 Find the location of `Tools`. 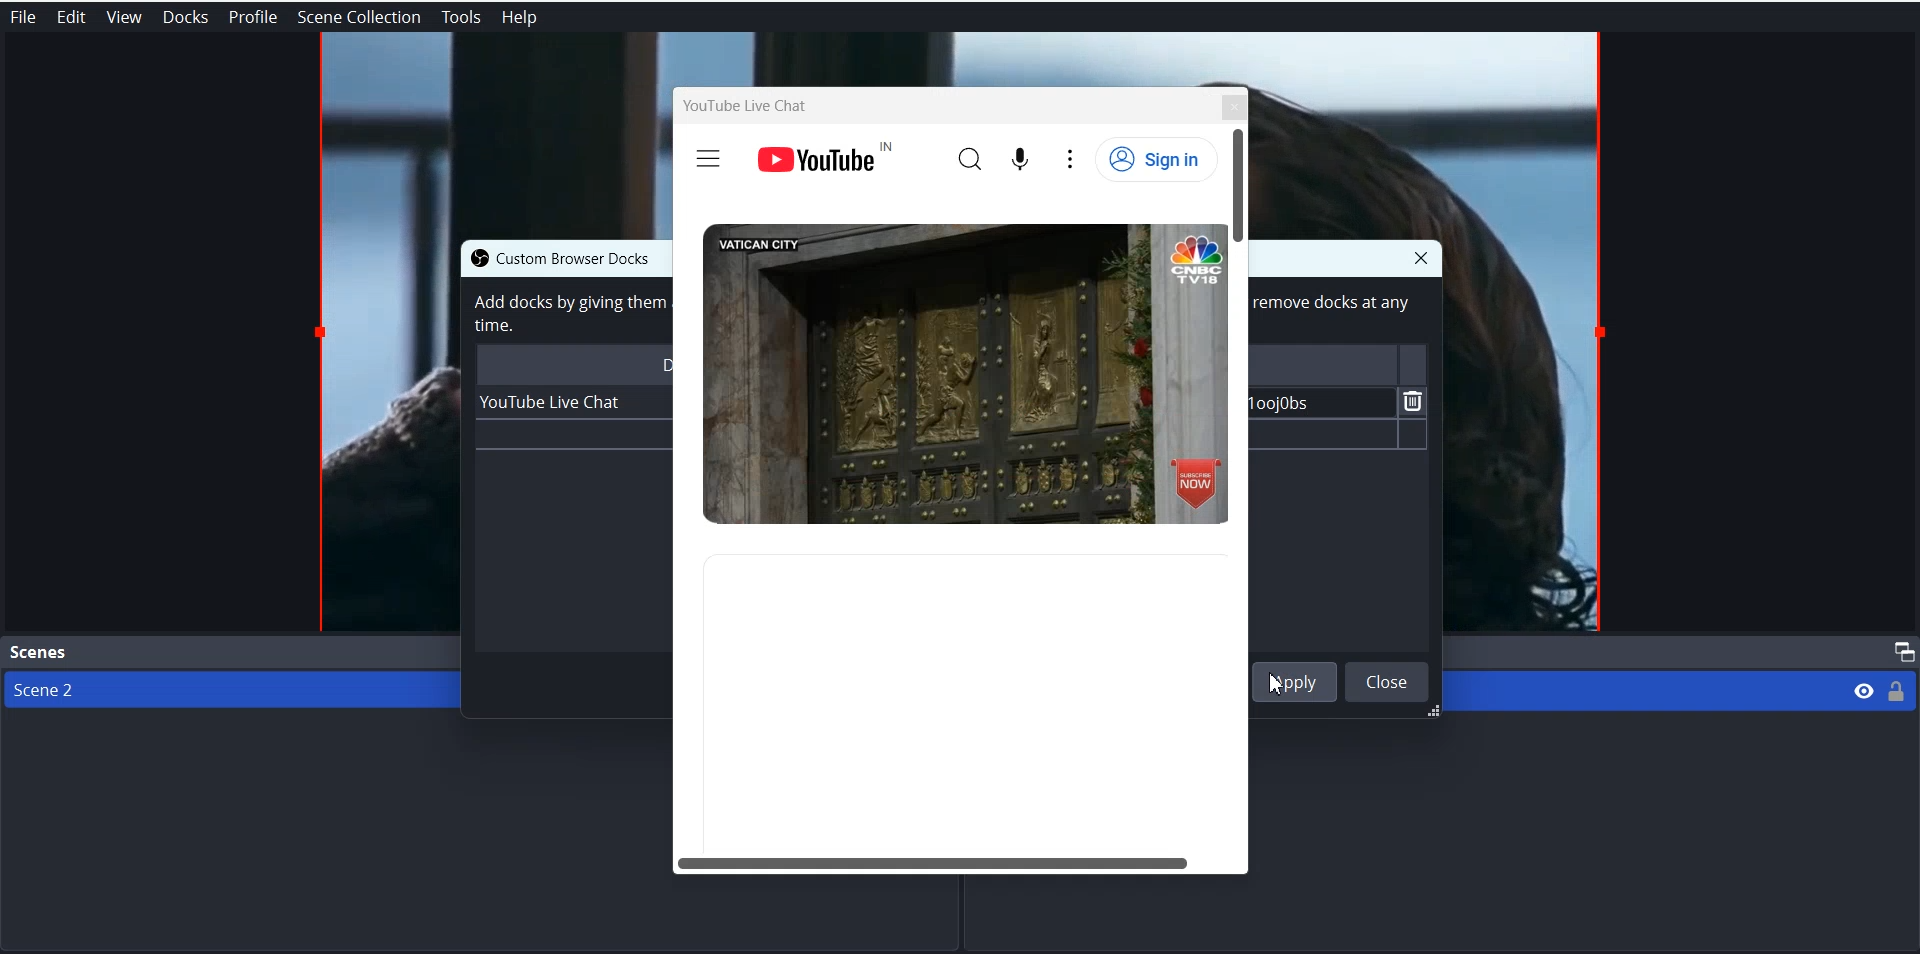

Tools is located at coordinates (461, 18).